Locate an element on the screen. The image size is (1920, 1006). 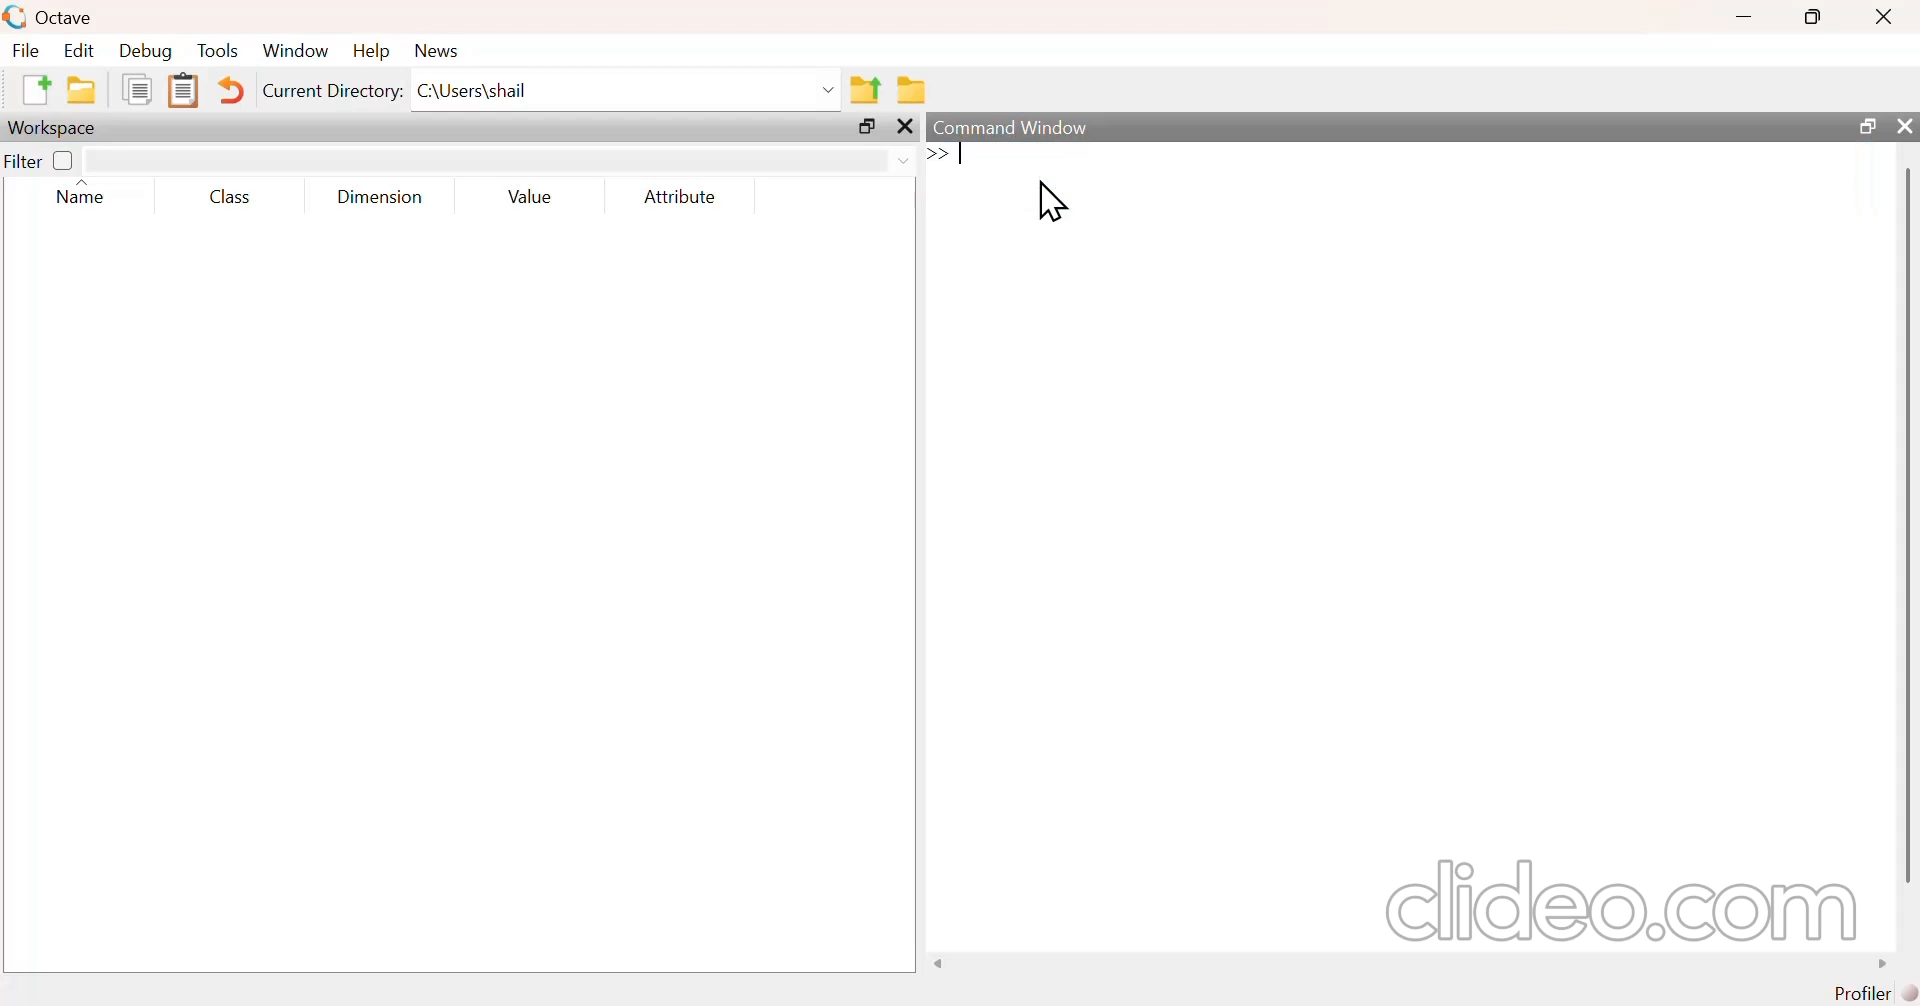
undo is located at coordinates (236, 88).